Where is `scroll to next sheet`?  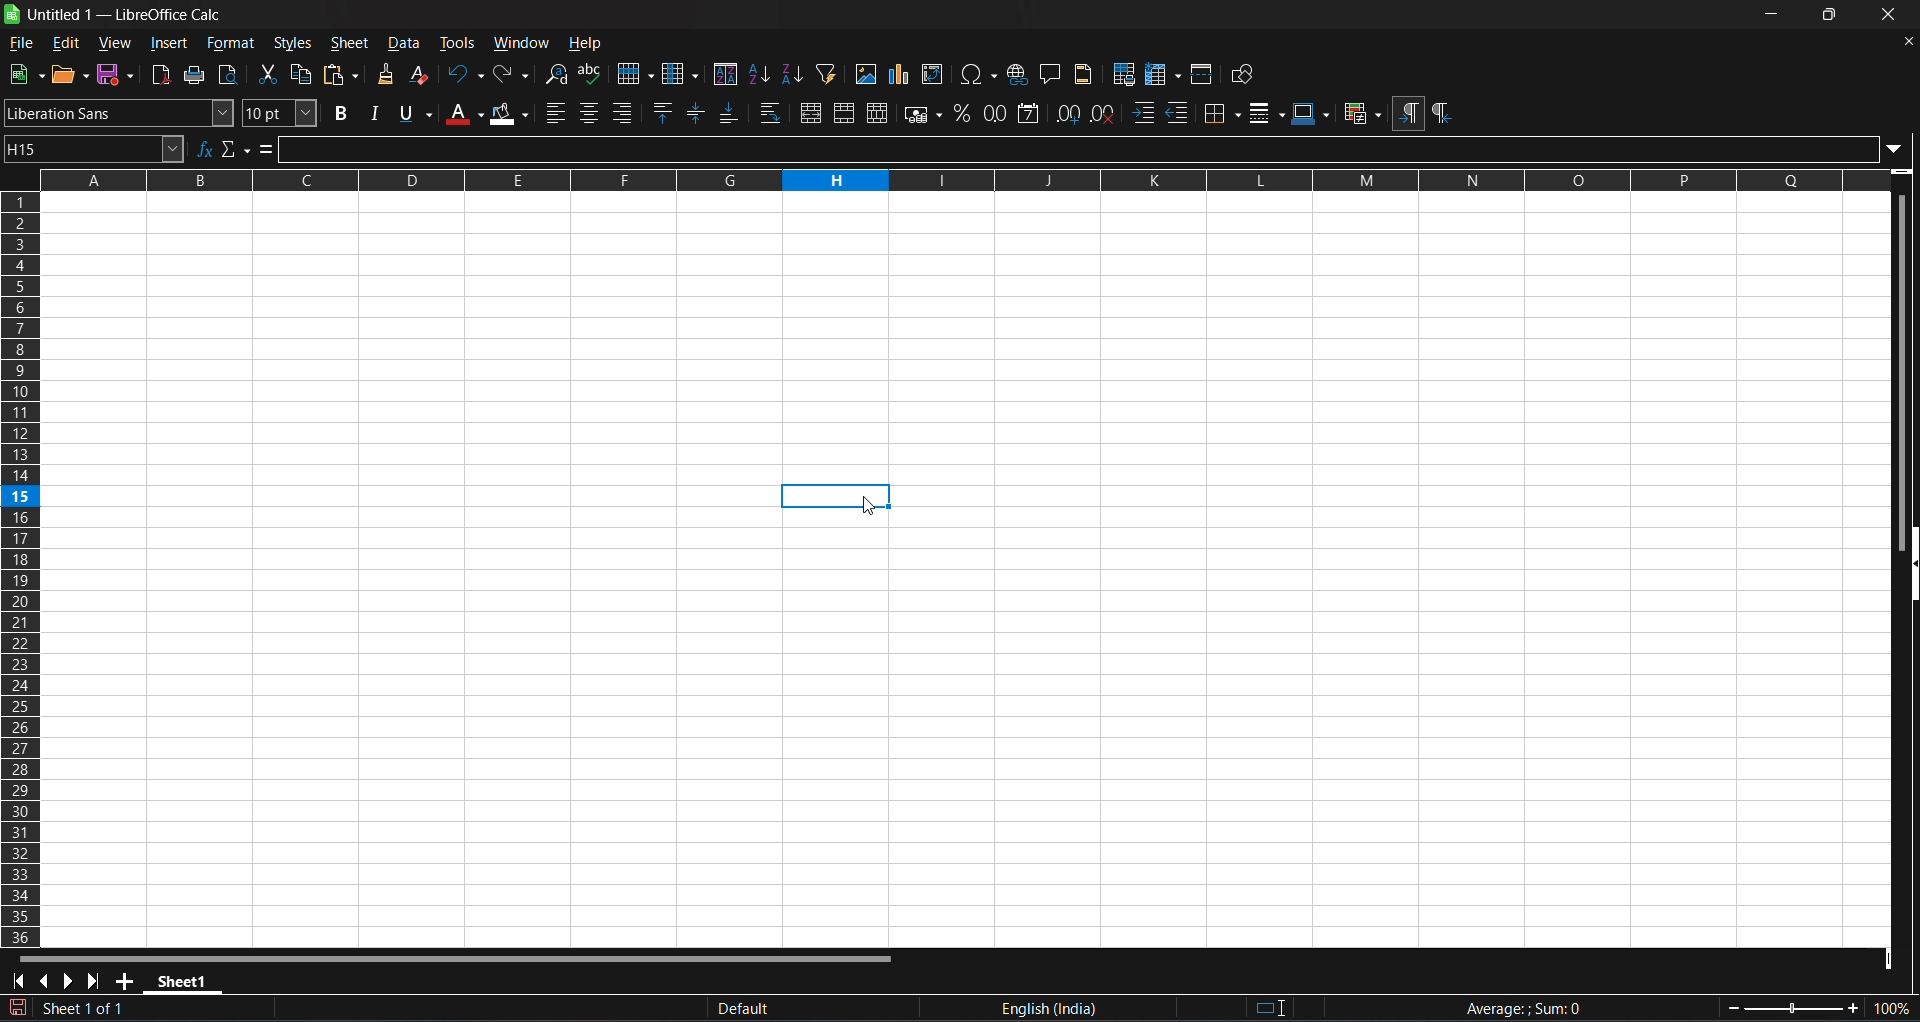
scroll to next sheet is located at coordinates (72, 980).